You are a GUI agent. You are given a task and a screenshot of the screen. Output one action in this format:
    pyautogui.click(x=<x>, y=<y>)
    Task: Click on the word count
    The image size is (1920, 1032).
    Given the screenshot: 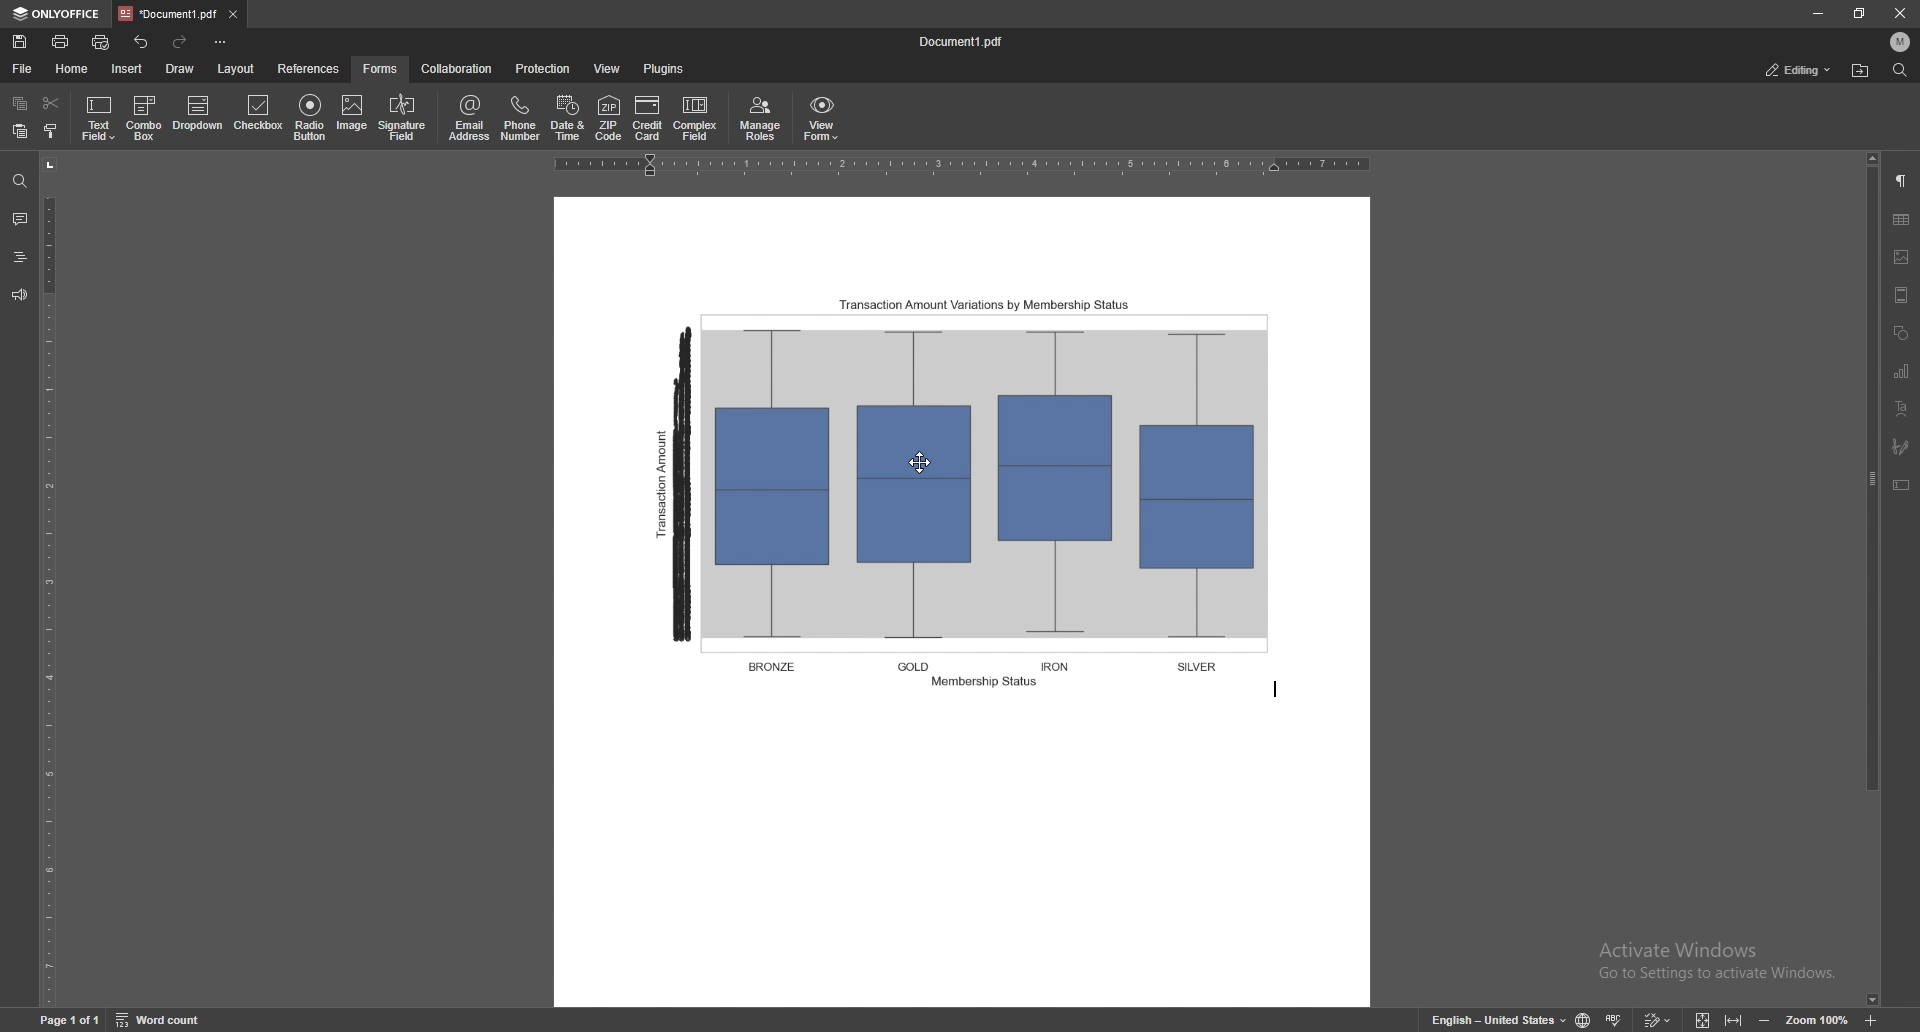 What is the action you would take?
    pyautogui.click(x=161, y=1019)
    